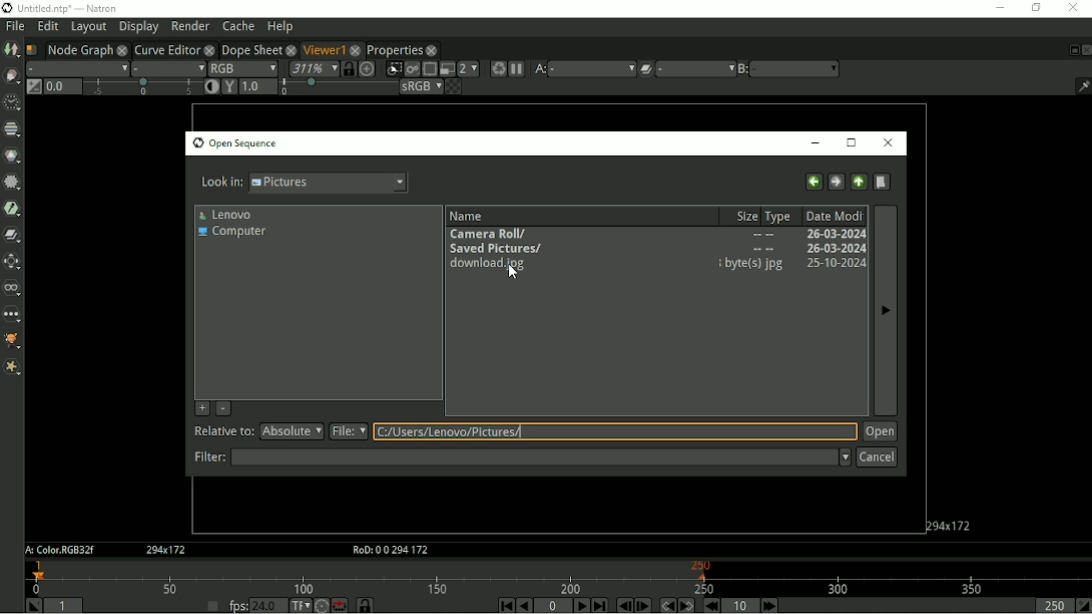 Image resolution: width=1092 pixels, height=614 pixels. Describe the element at coordinates (221, 184) in the screenshot. I see `Look in` at that location.